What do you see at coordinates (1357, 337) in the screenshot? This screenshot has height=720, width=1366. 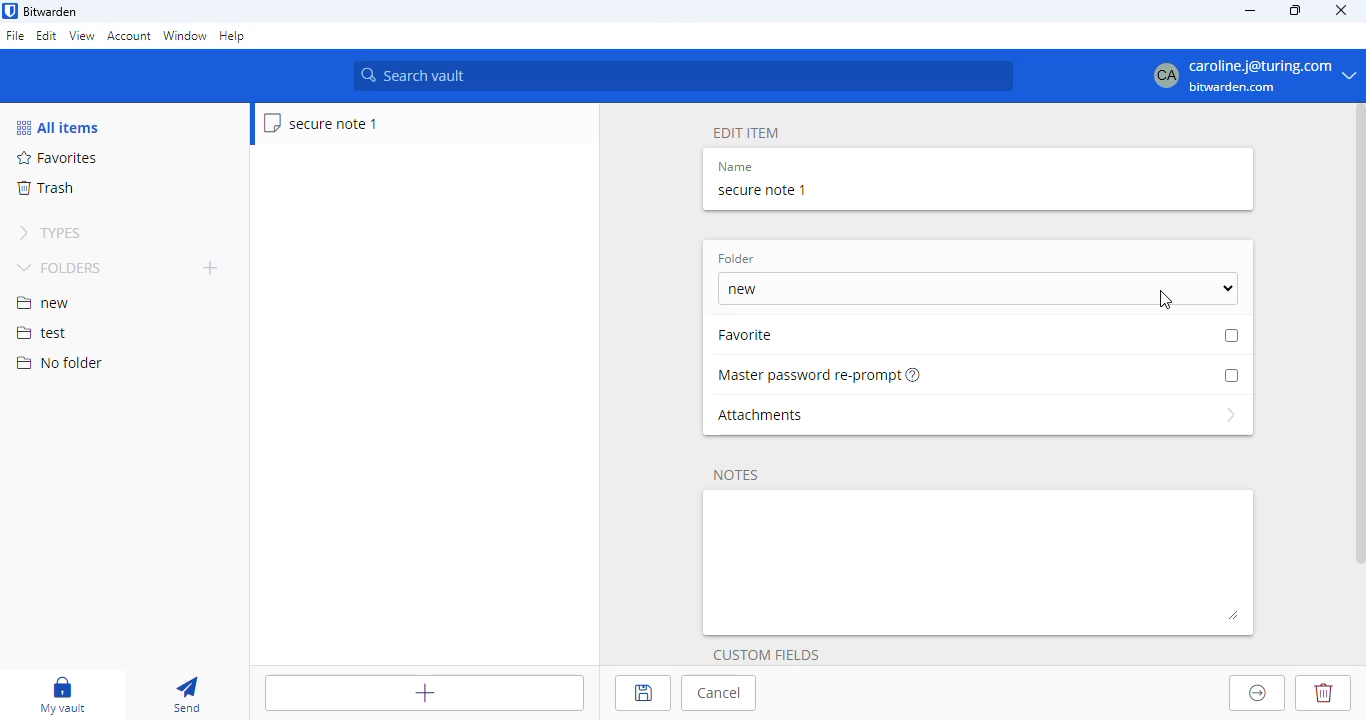 I see `vertical scroll bar` at bounding box center [1357, 337].